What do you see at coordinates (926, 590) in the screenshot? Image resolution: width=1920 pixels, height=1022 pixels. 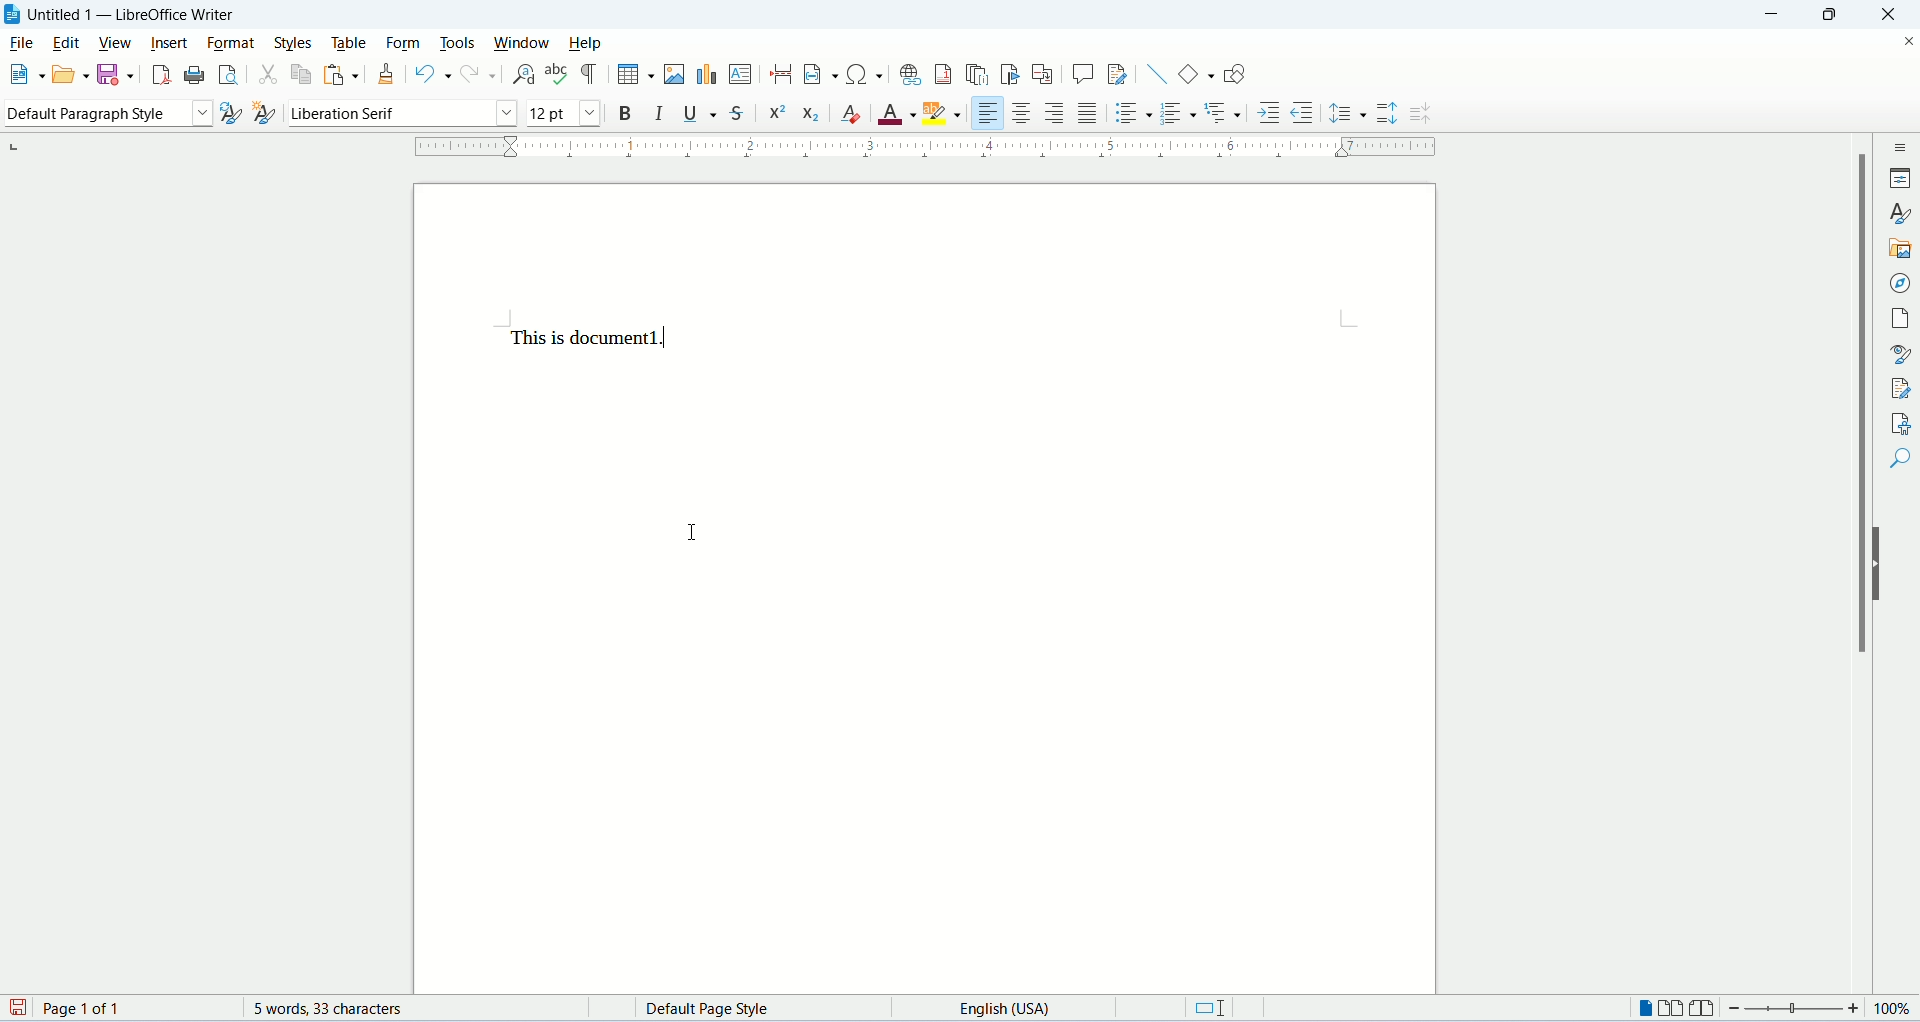 I see `input page` at bounding box center [926, 590].